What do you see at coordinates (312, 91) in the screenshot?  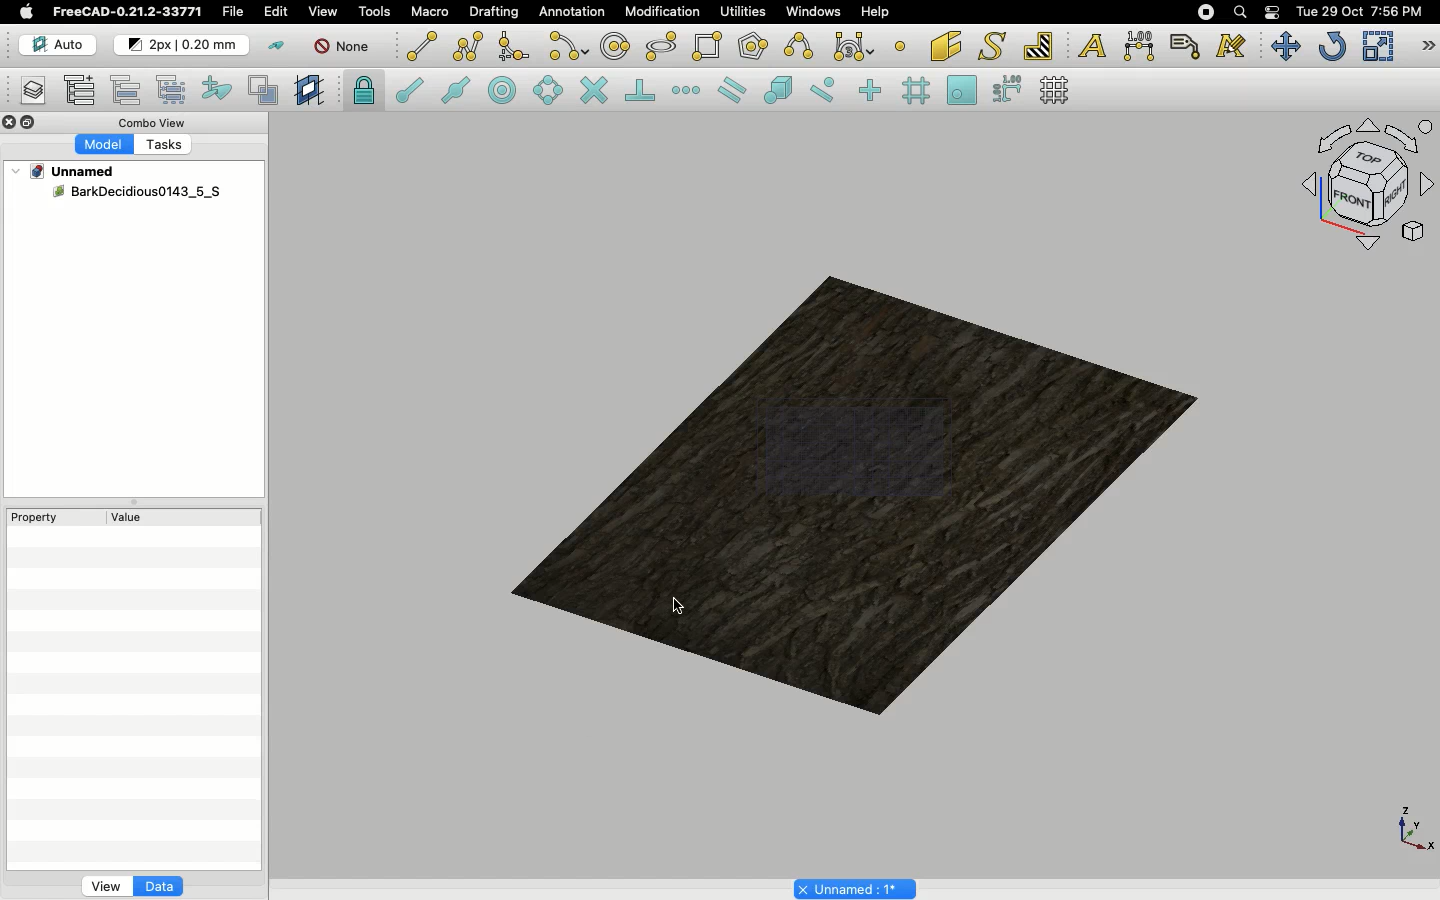 I see `Create working plane proxy` at bounding box center [312, 91].